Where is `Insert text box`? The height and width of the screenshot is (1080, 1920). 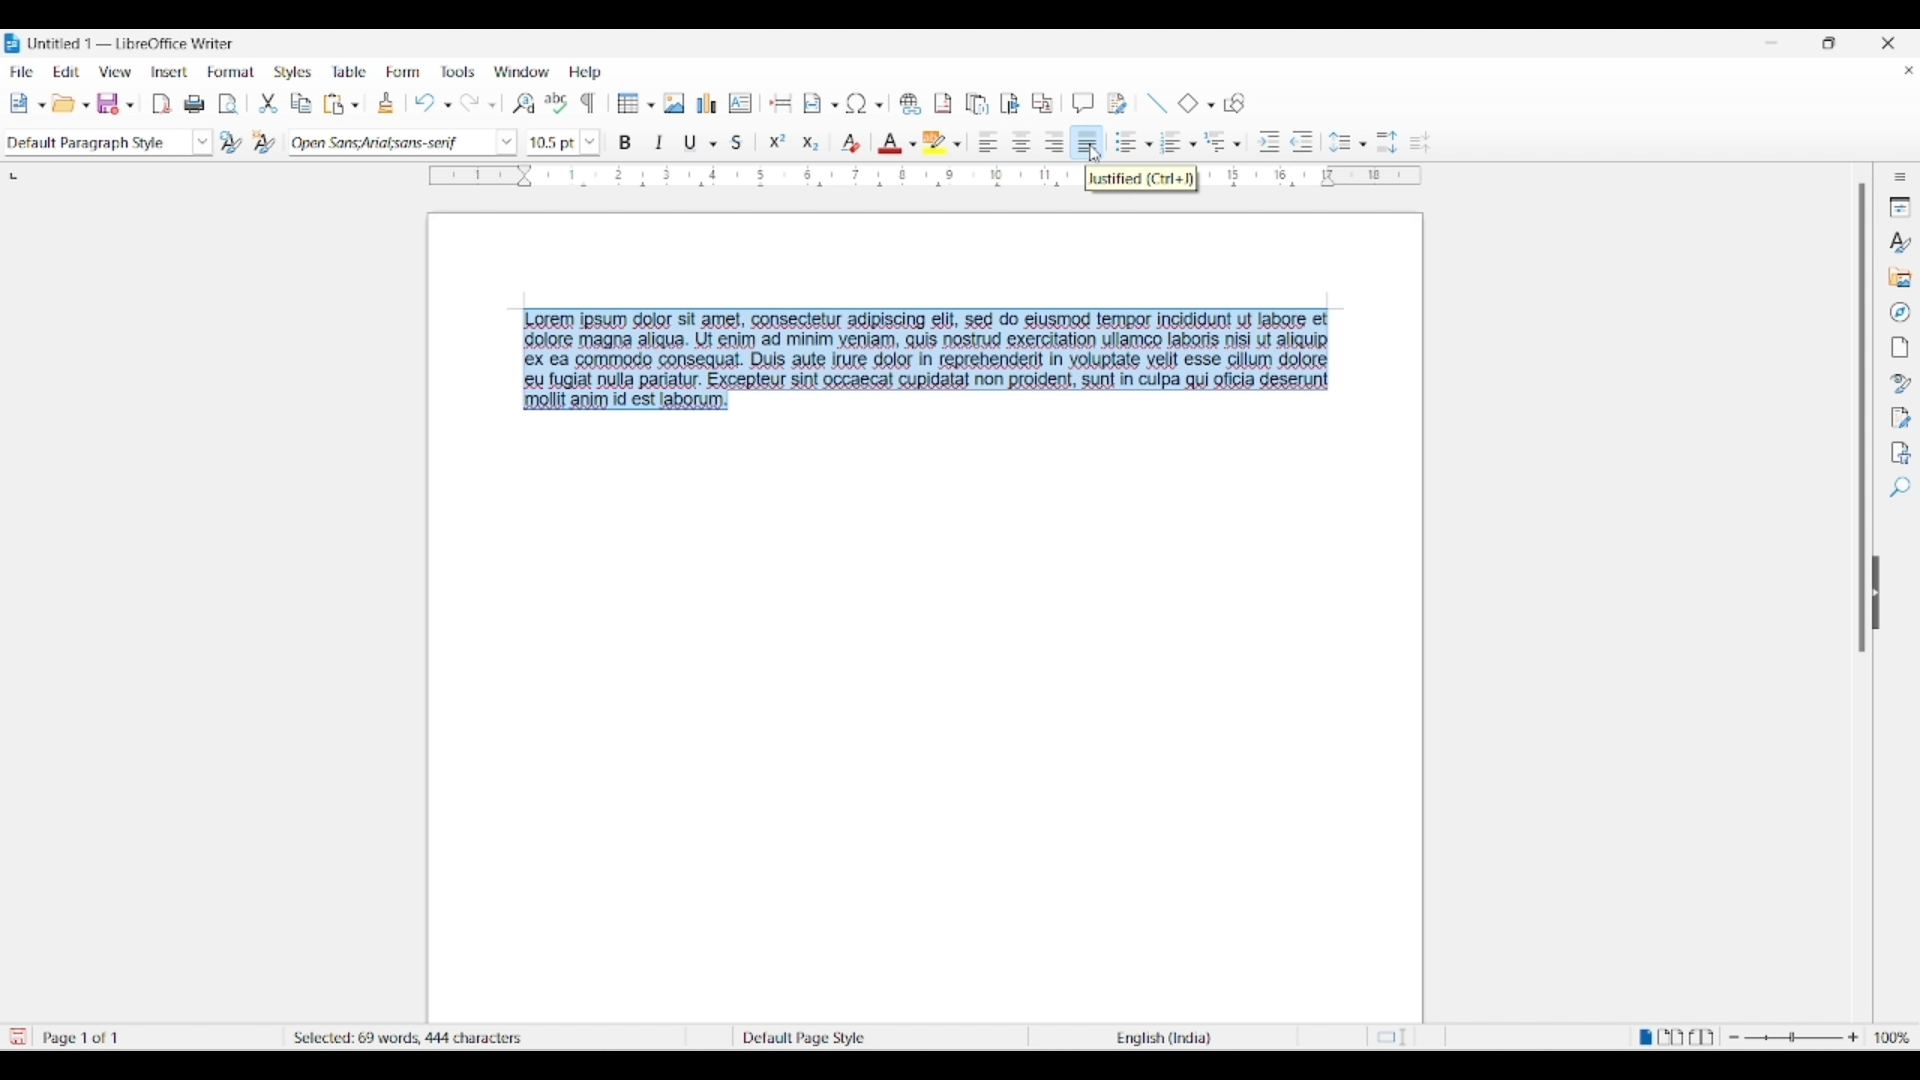 Insert text box is located at coordinates (741, 103).